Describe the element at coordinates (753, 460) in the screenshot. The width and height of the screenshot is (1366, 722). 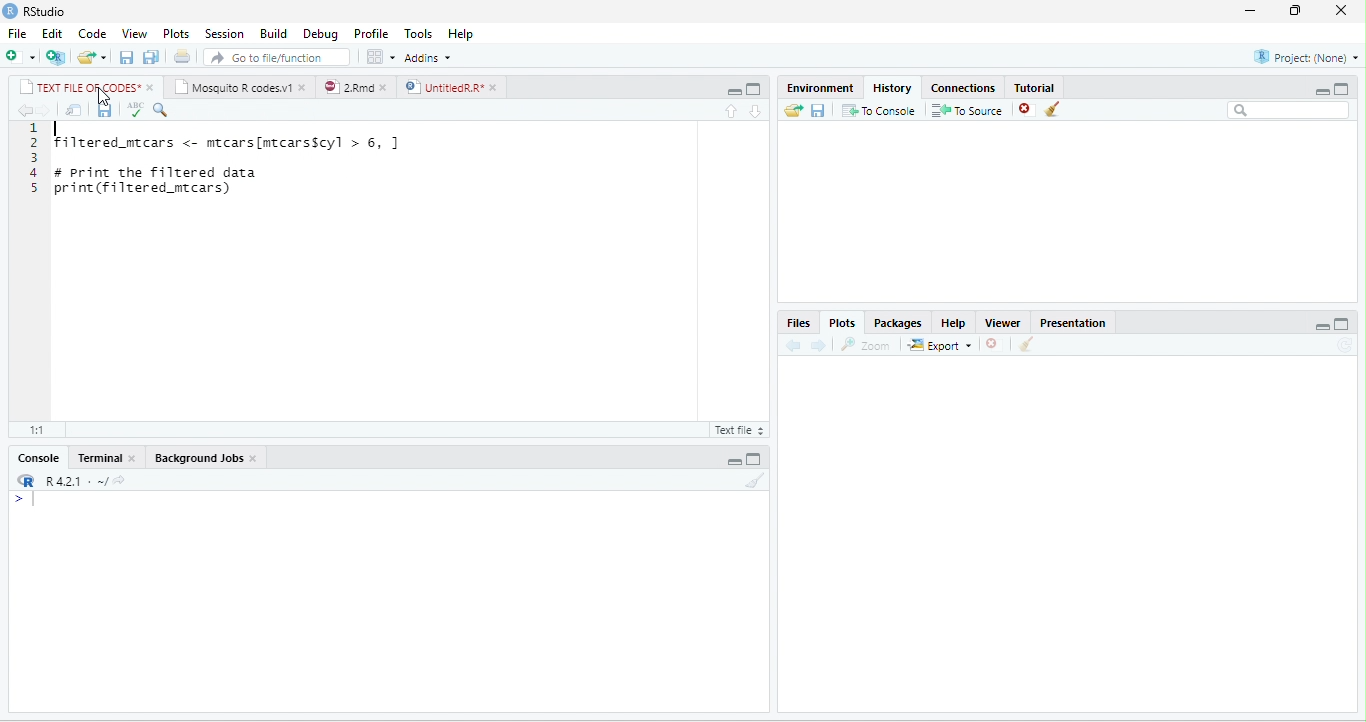
I see `maximize` at that location.